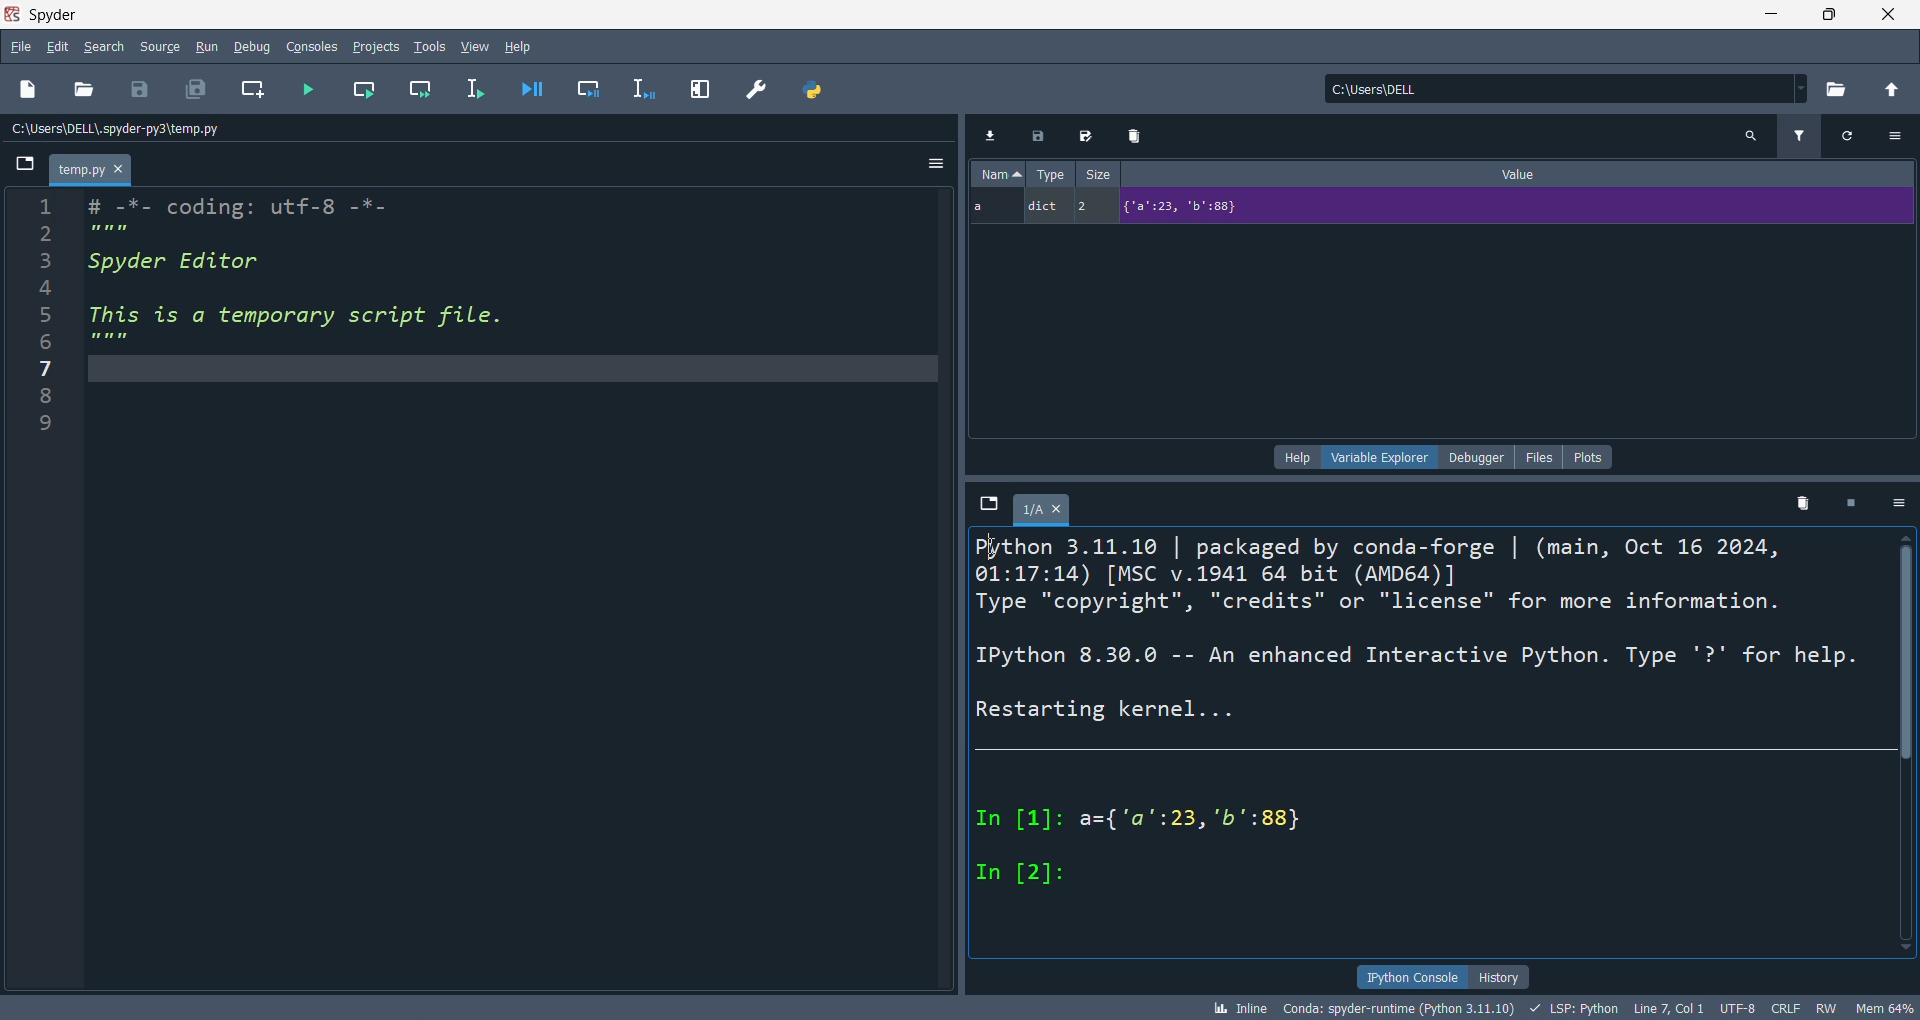  Describe the element at coordinates (1760, 15) in the screenshot. I see `minimize` at that location.